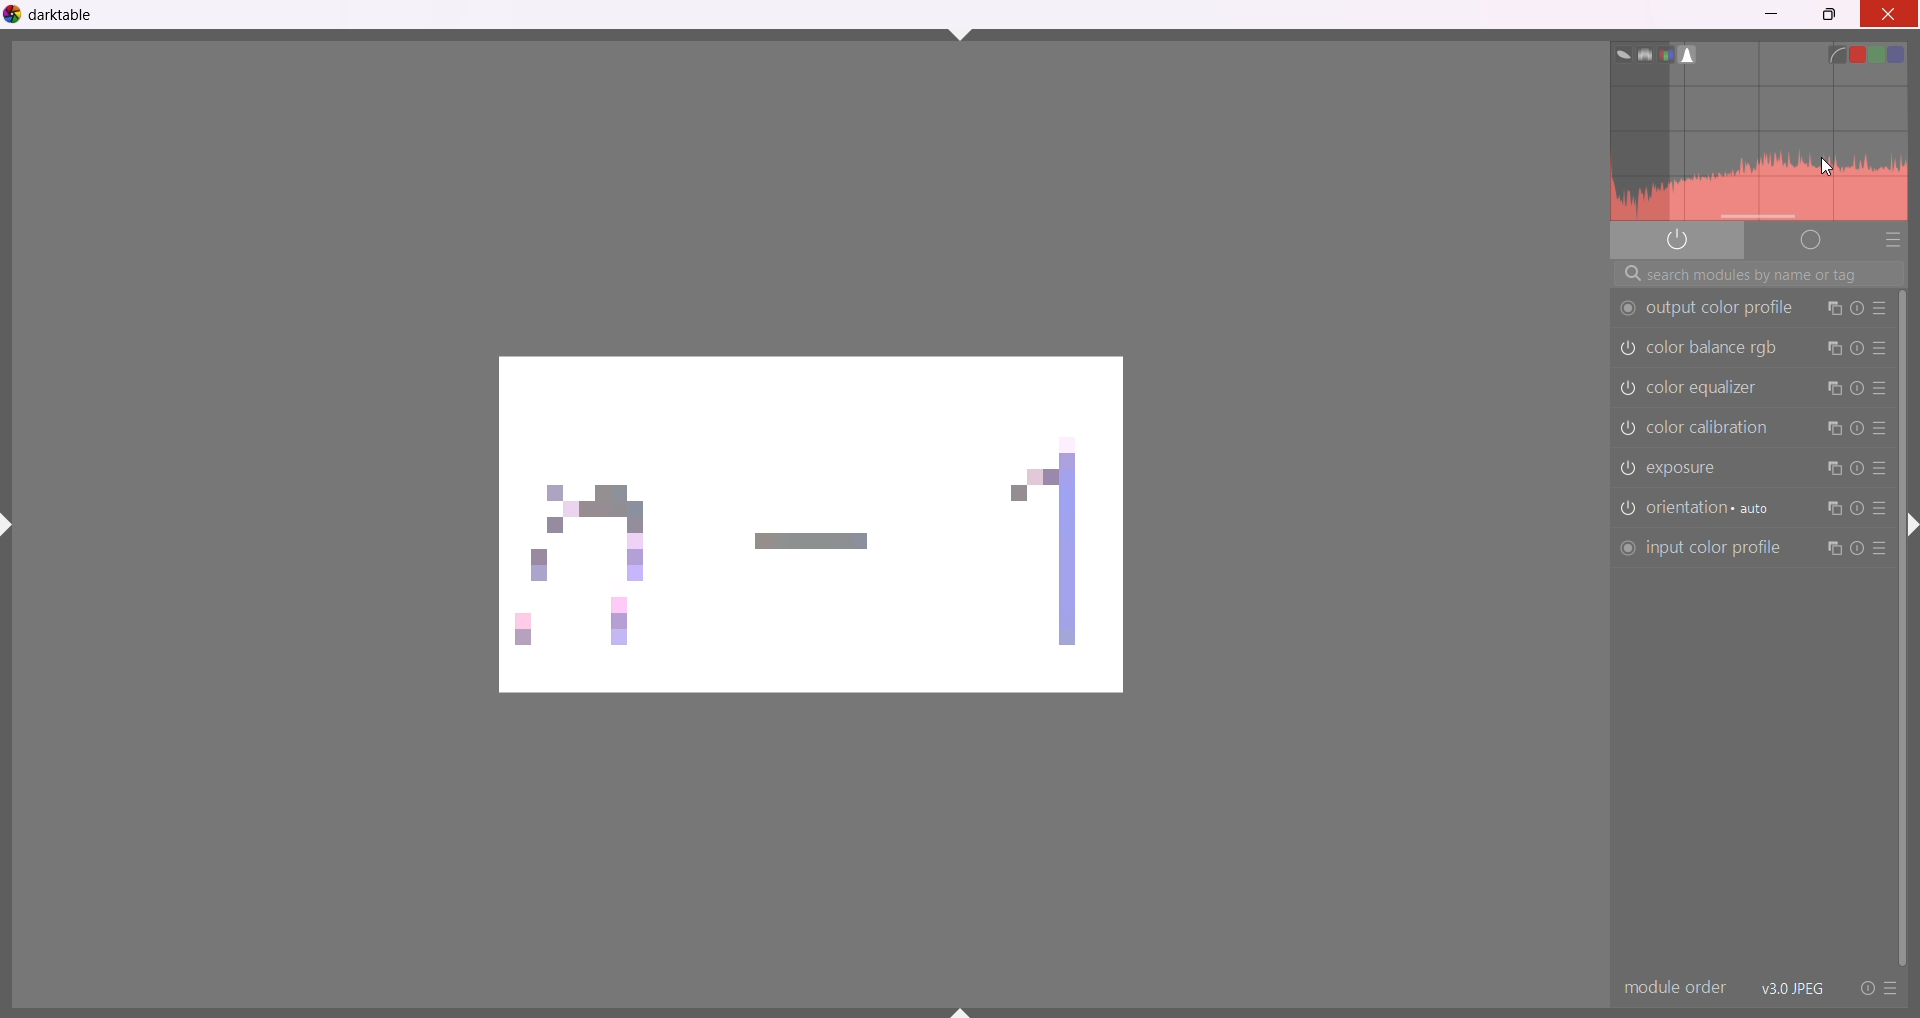 The height and width of the screenshot is (1018, 1920). What do you see at coordinates (1709, 386) in the screenshot?
I see `color equalizor` at bounding box center [1709, 386].